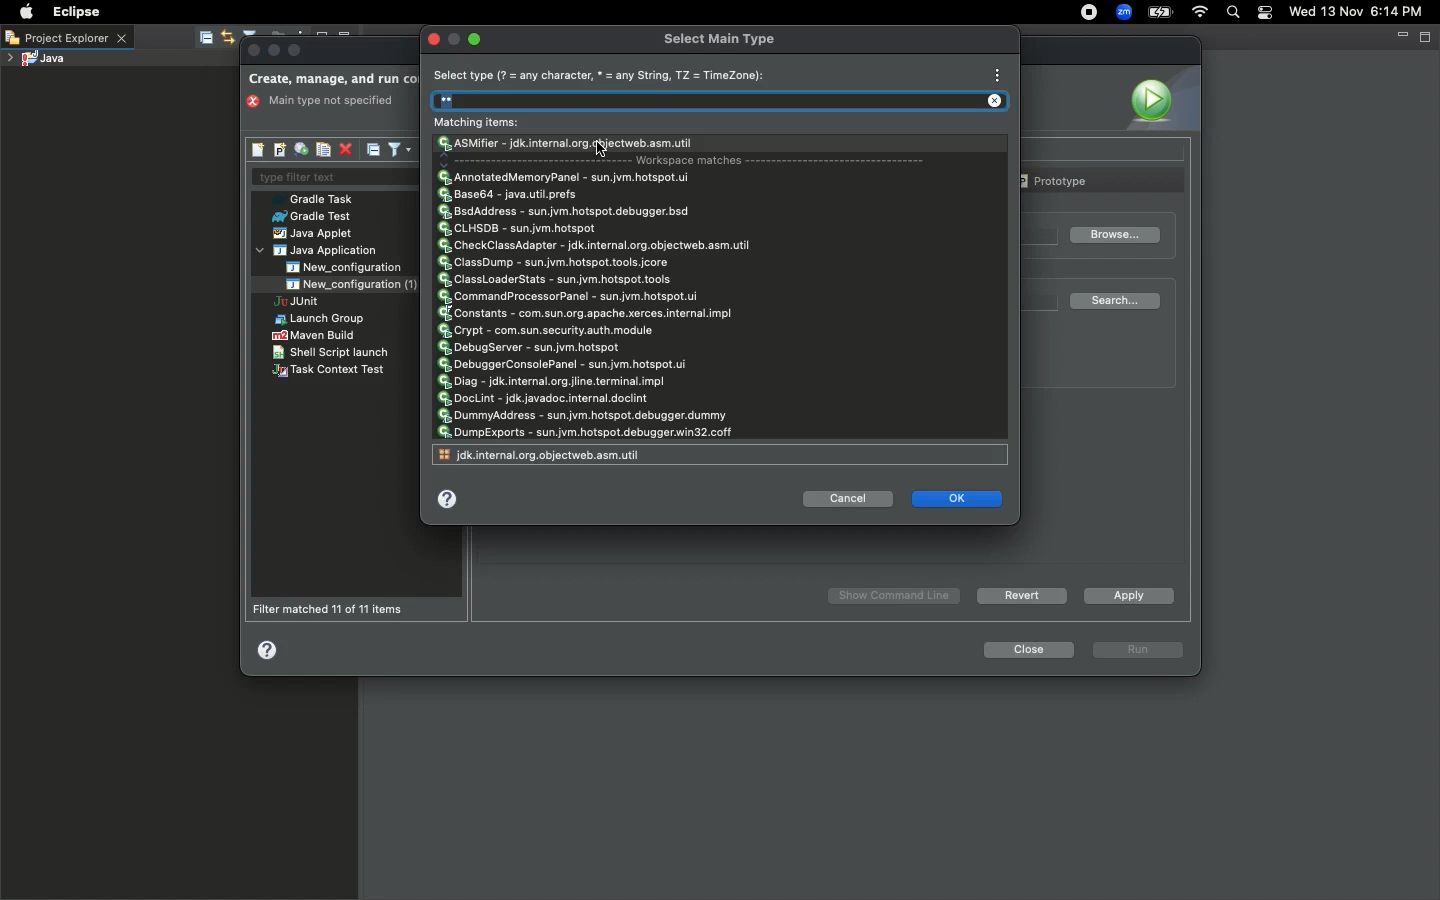 The height and width of the screenshot is (900, 1440). Describe the element at coordinates (453, 501) in the screenshot. I see `Help` at that location.